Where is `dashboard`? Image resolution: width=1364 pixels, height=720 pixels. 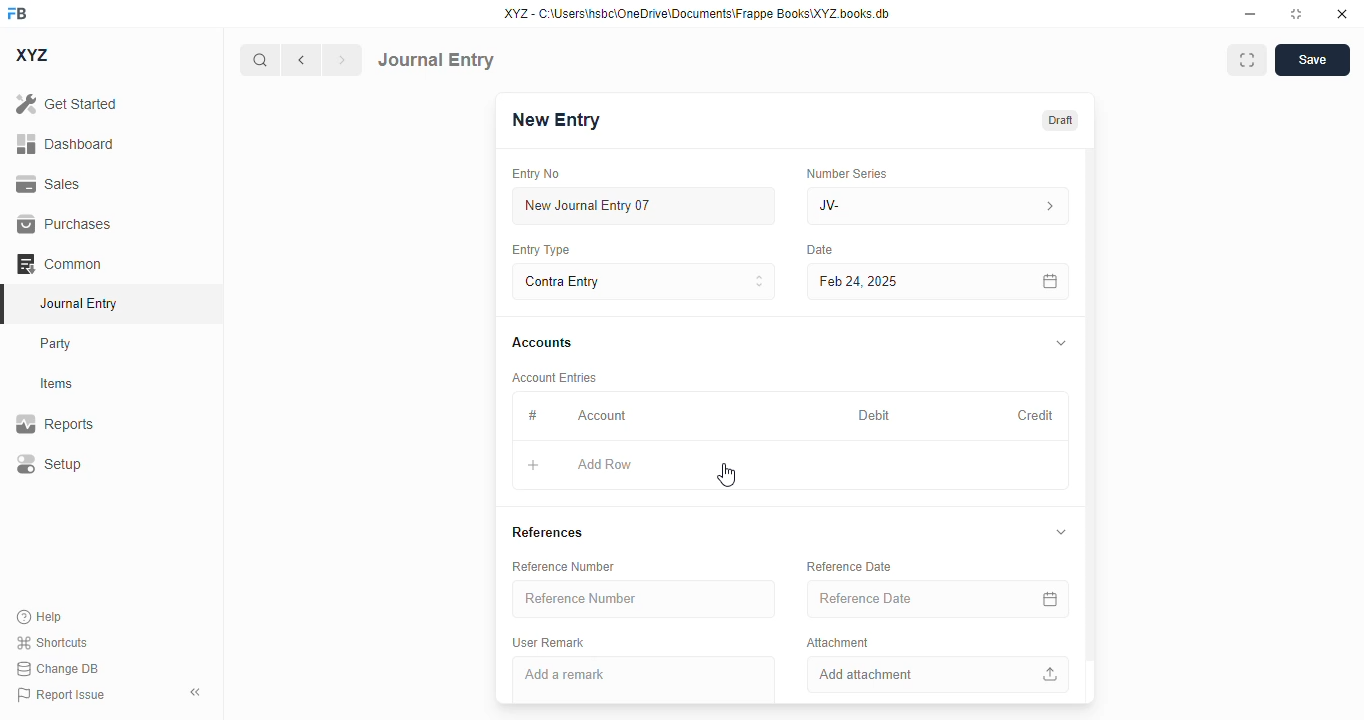 dashboard is located at coordinates (65, 143).